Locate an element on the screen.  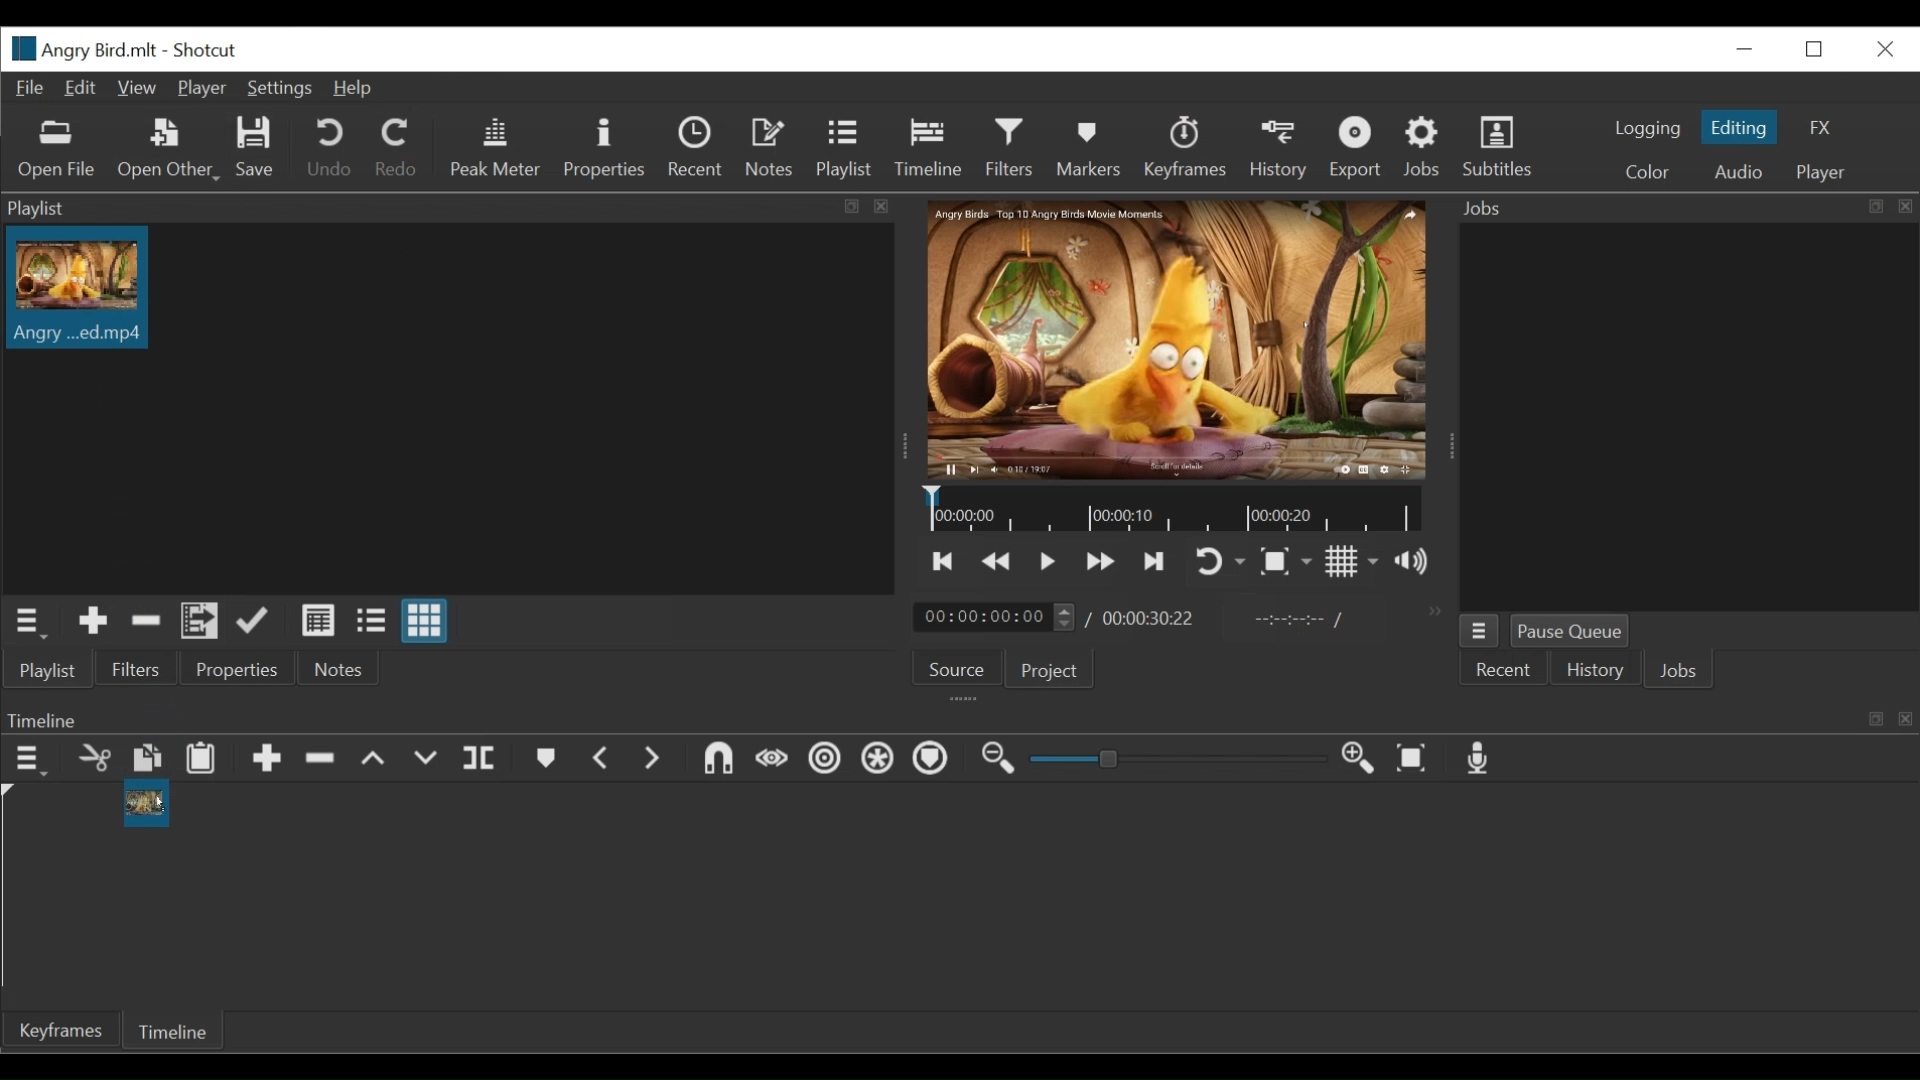
Playlist is located at coordinates (847, 149).